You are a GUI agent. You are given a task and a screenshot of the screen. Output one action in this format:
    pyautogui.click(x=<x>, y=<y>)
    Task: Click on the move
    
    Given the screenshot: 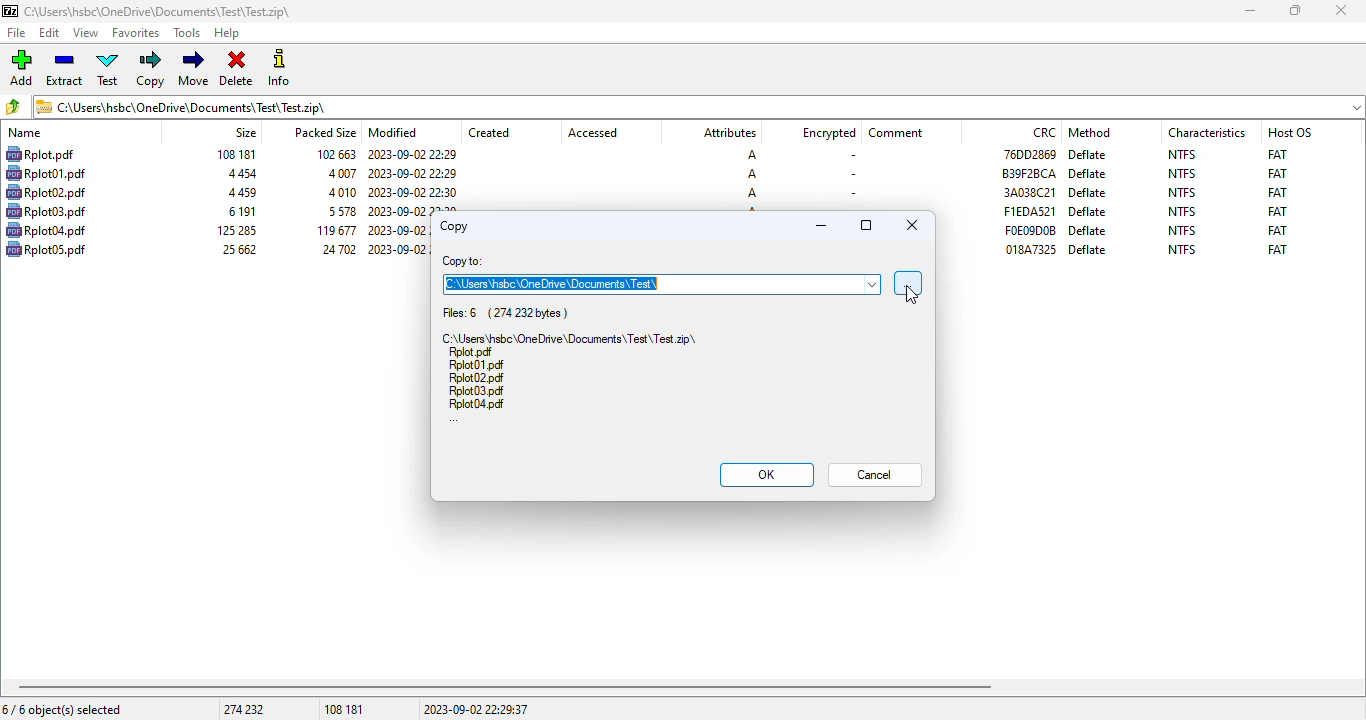 What is the action you would take?
    pyautogui.click(x=193, y=68)
    